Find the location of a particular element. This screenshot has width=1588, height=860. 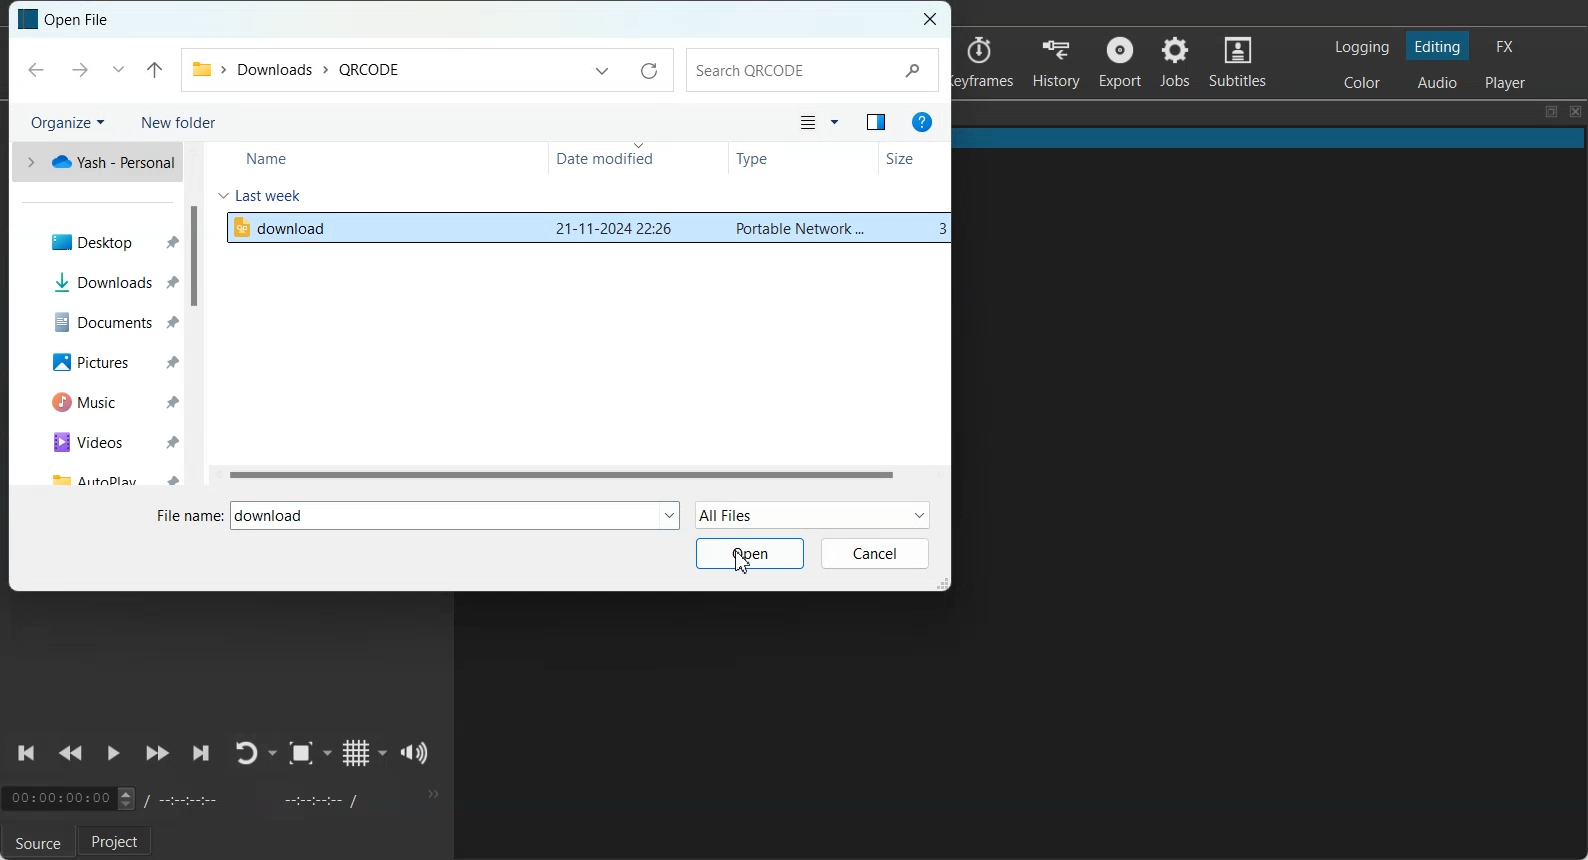

Jobs is located at coordinates (1174, 61).